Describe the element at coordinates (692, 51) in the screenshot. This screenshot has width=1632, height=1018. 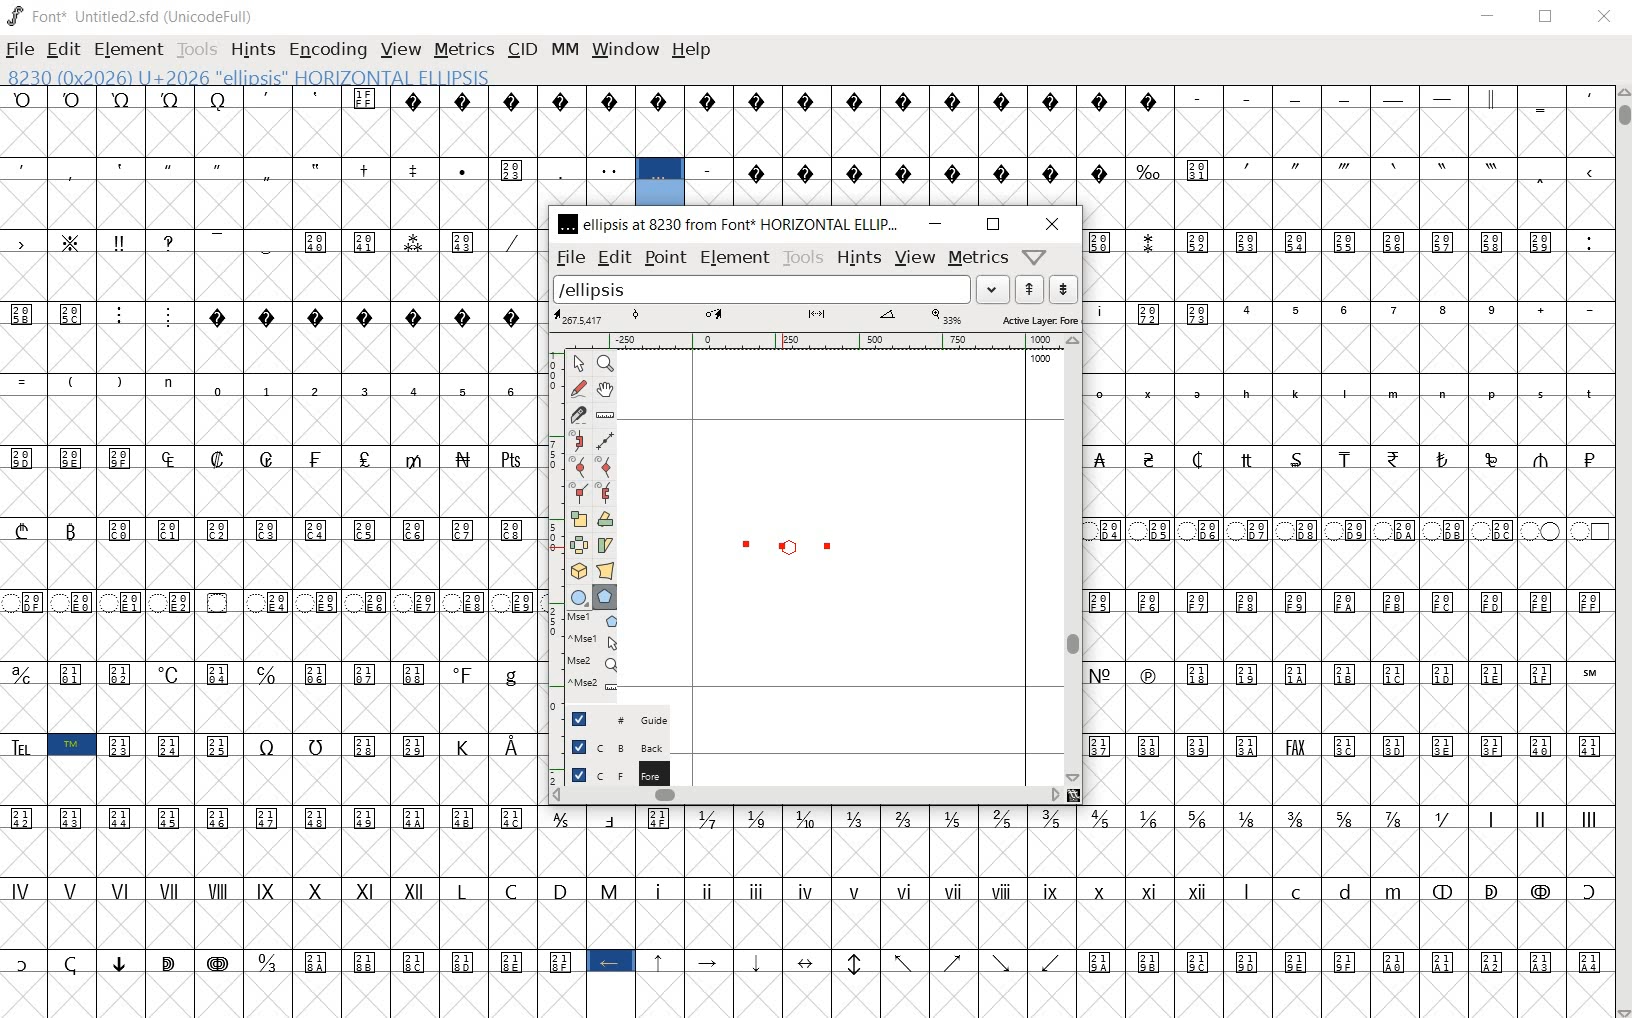
I see `HELP` at that location.